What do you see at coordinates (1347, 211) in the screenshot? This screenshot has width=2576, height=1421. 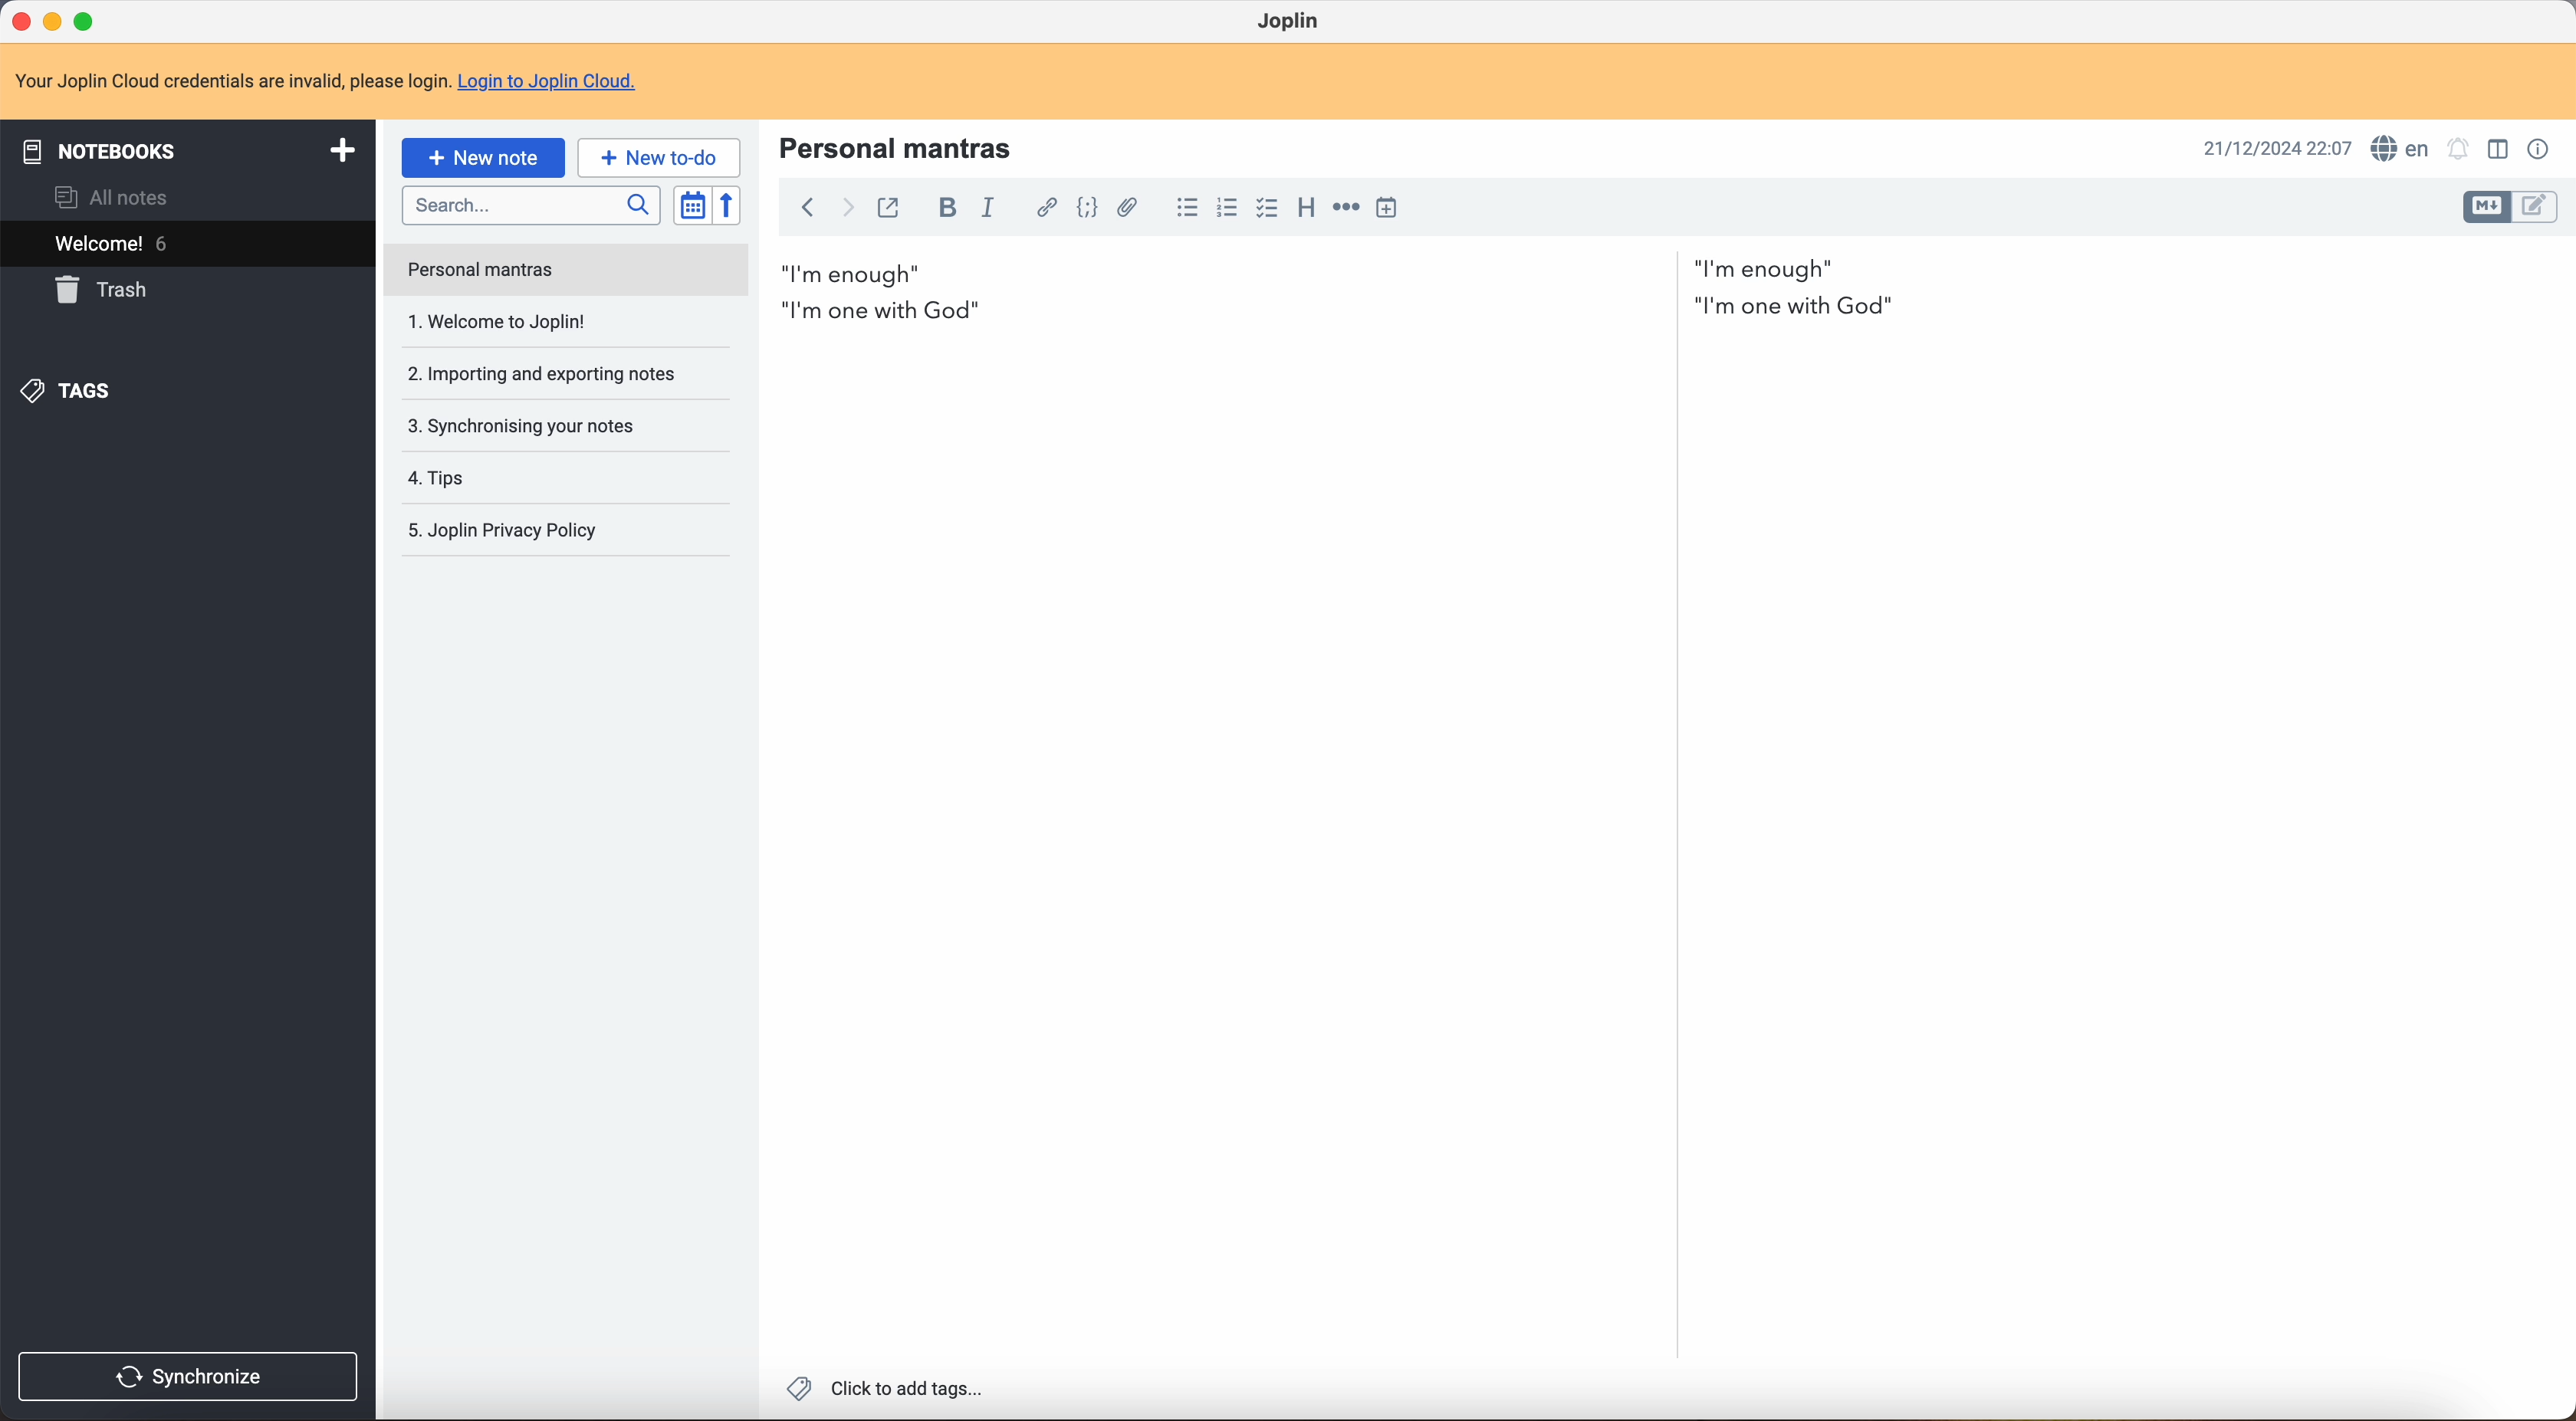 I see `horizontal rule` at bounding box center [1347, 211].